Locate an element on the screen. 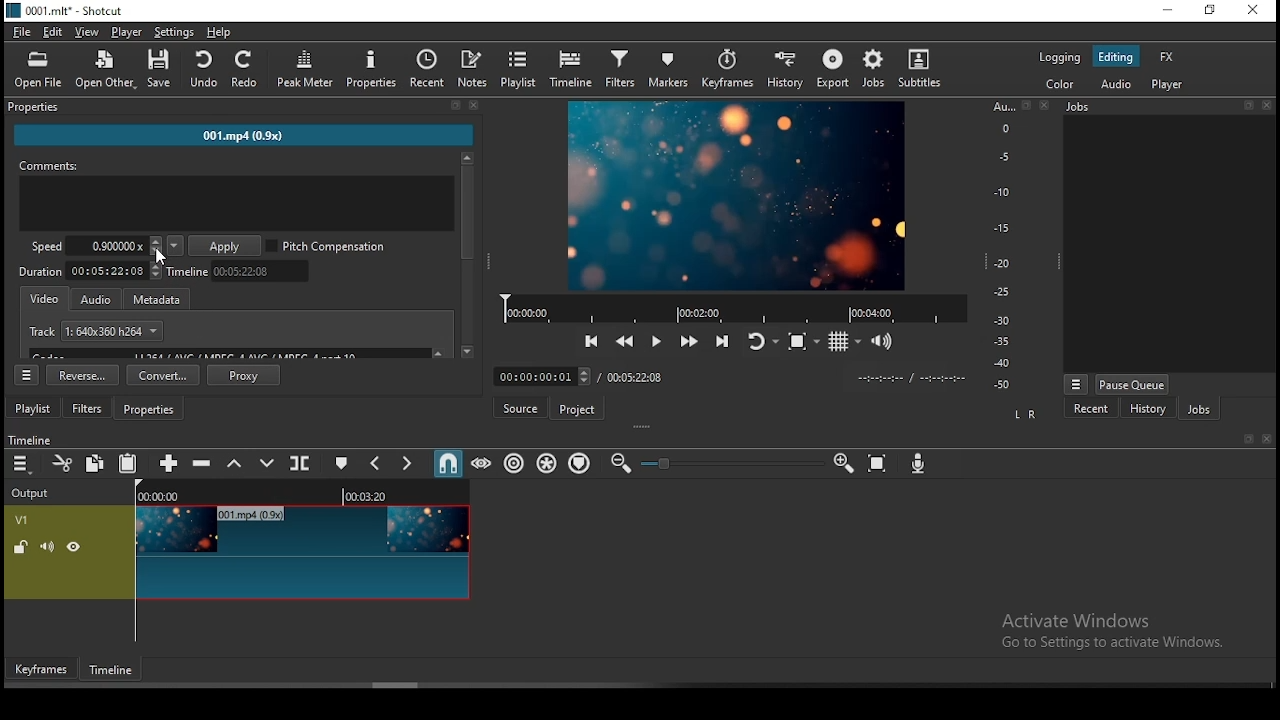 This screenshot has width=1280, height=720. edit is located at coordinates (57, 32).